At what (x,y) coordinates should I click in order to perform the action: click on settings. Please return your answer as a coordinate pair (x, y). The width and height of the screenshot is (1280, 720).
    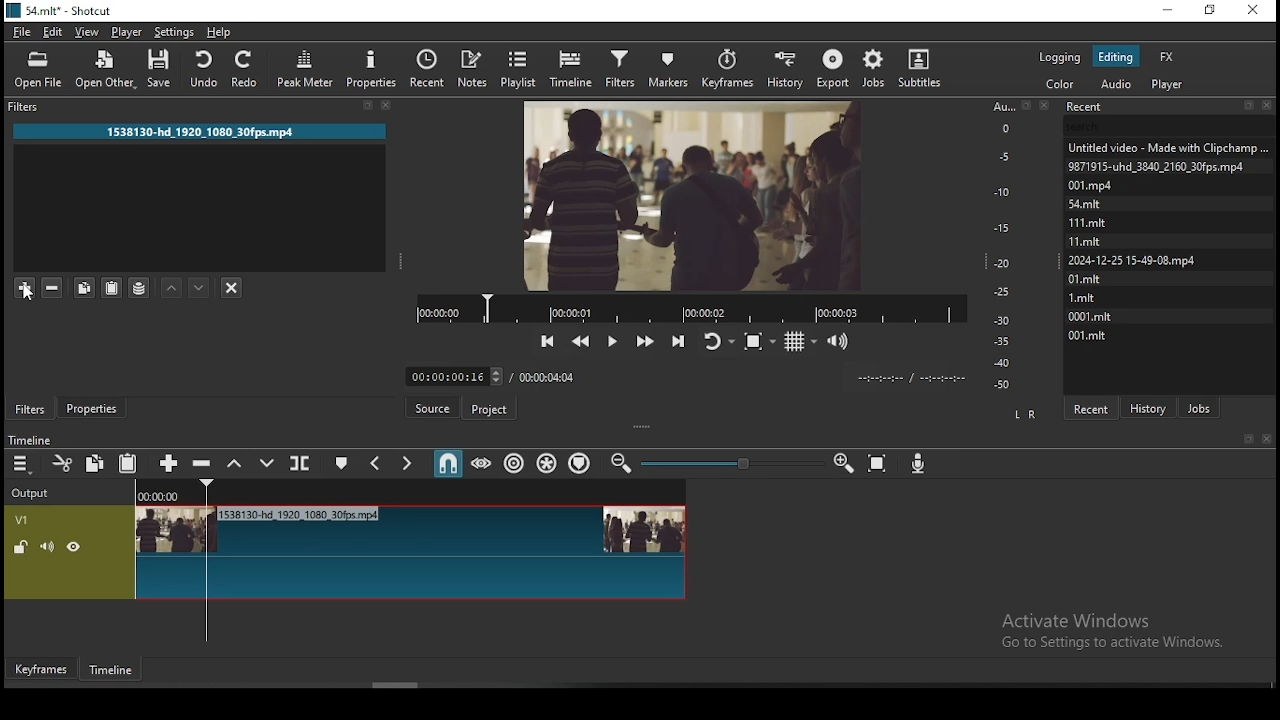
    Looking at the image, I should click on (172, 31).